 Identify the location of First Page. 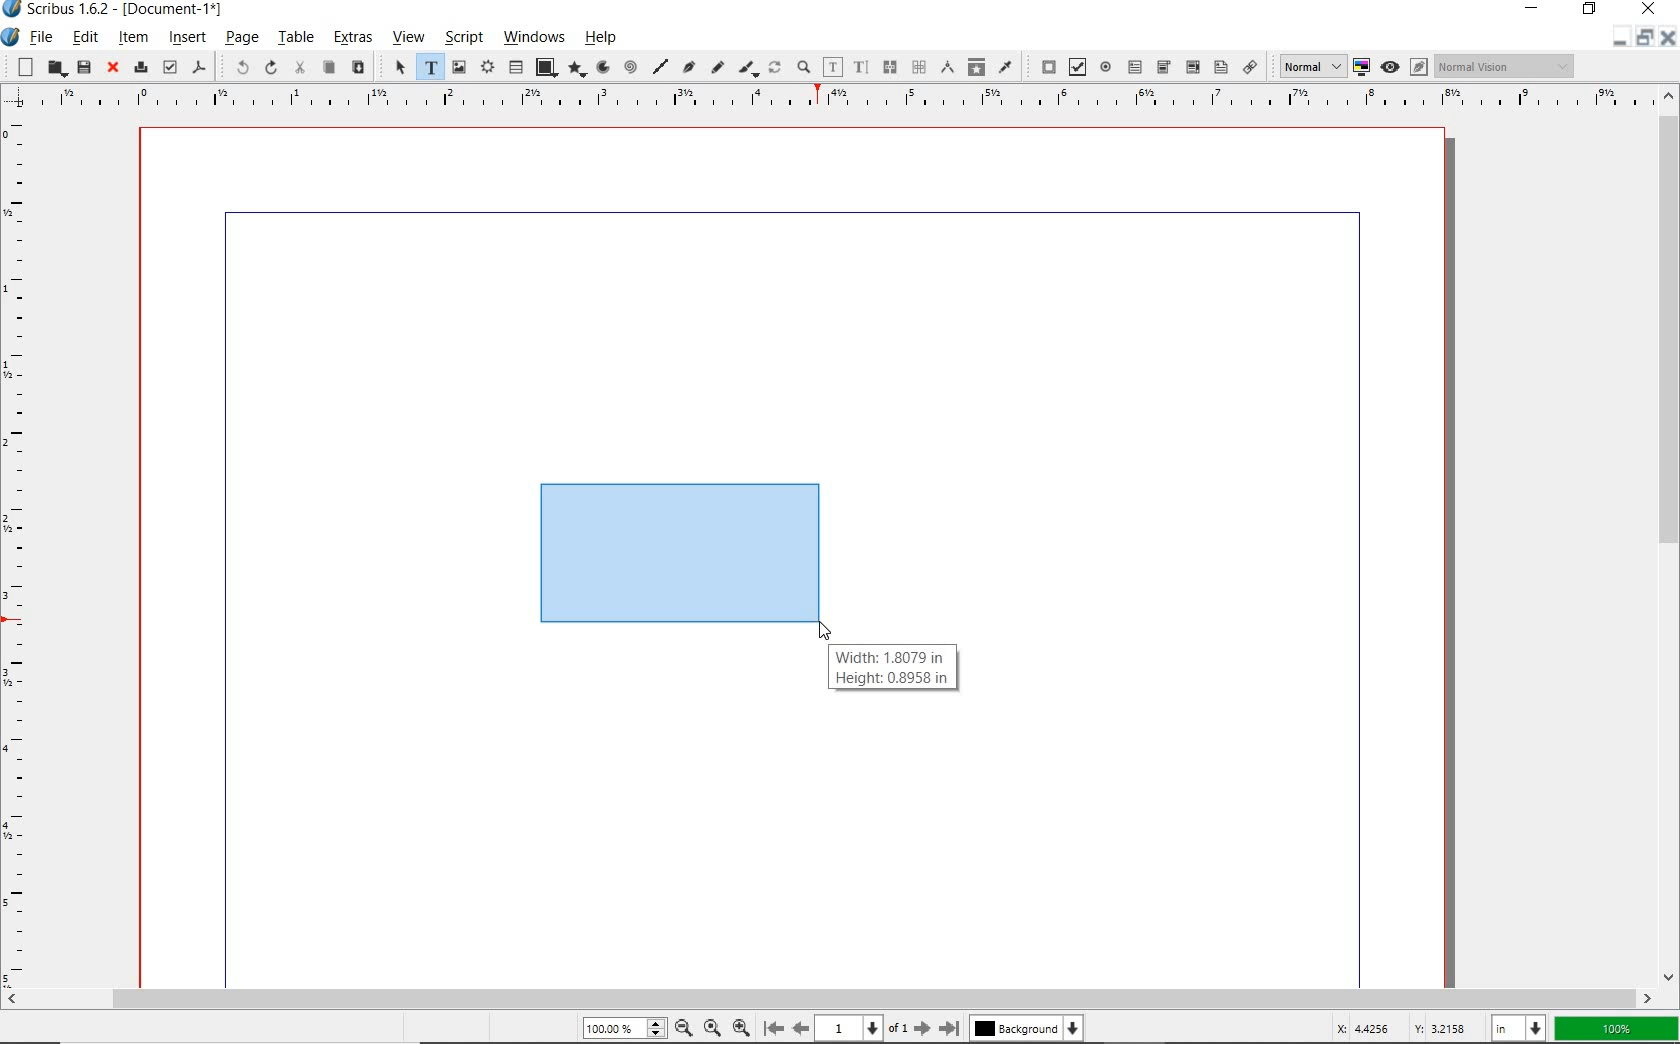
(774, 1029).